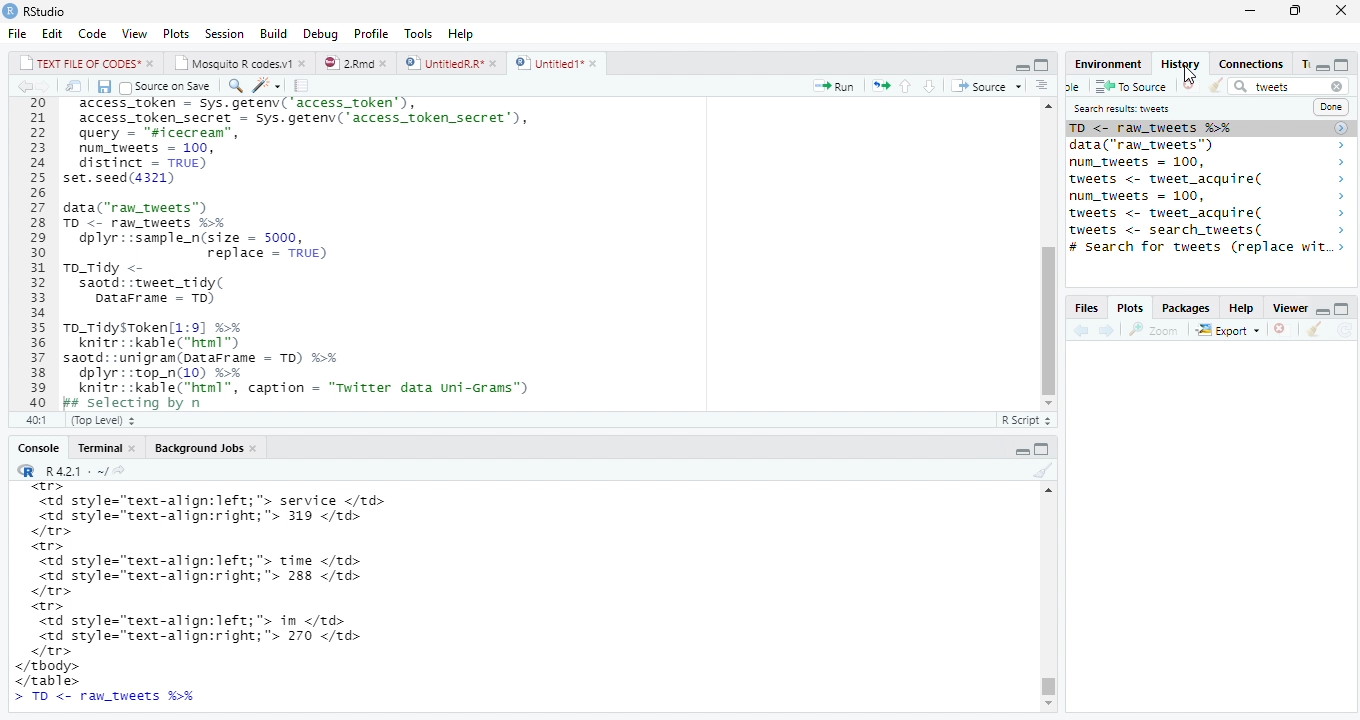 The width and height of the screenshot is (1360, 720). Describe the element at coordinates (242, 595) in the screenshot. I see `<tr>
<td style="text-align:left; "> service </td>
<td style="text-align:right;"> 319 </td>
</tr>
<tr>
<td style="text-align:left; "> time </td>
<td style="text-align:right;"> 288 </td>
</tr>
<tr>
<td style="text-align:left; "> in </td>
<td style="text-align:right;"> 270 </td>
</tr>

</tbody>

</table>

>` at that location.